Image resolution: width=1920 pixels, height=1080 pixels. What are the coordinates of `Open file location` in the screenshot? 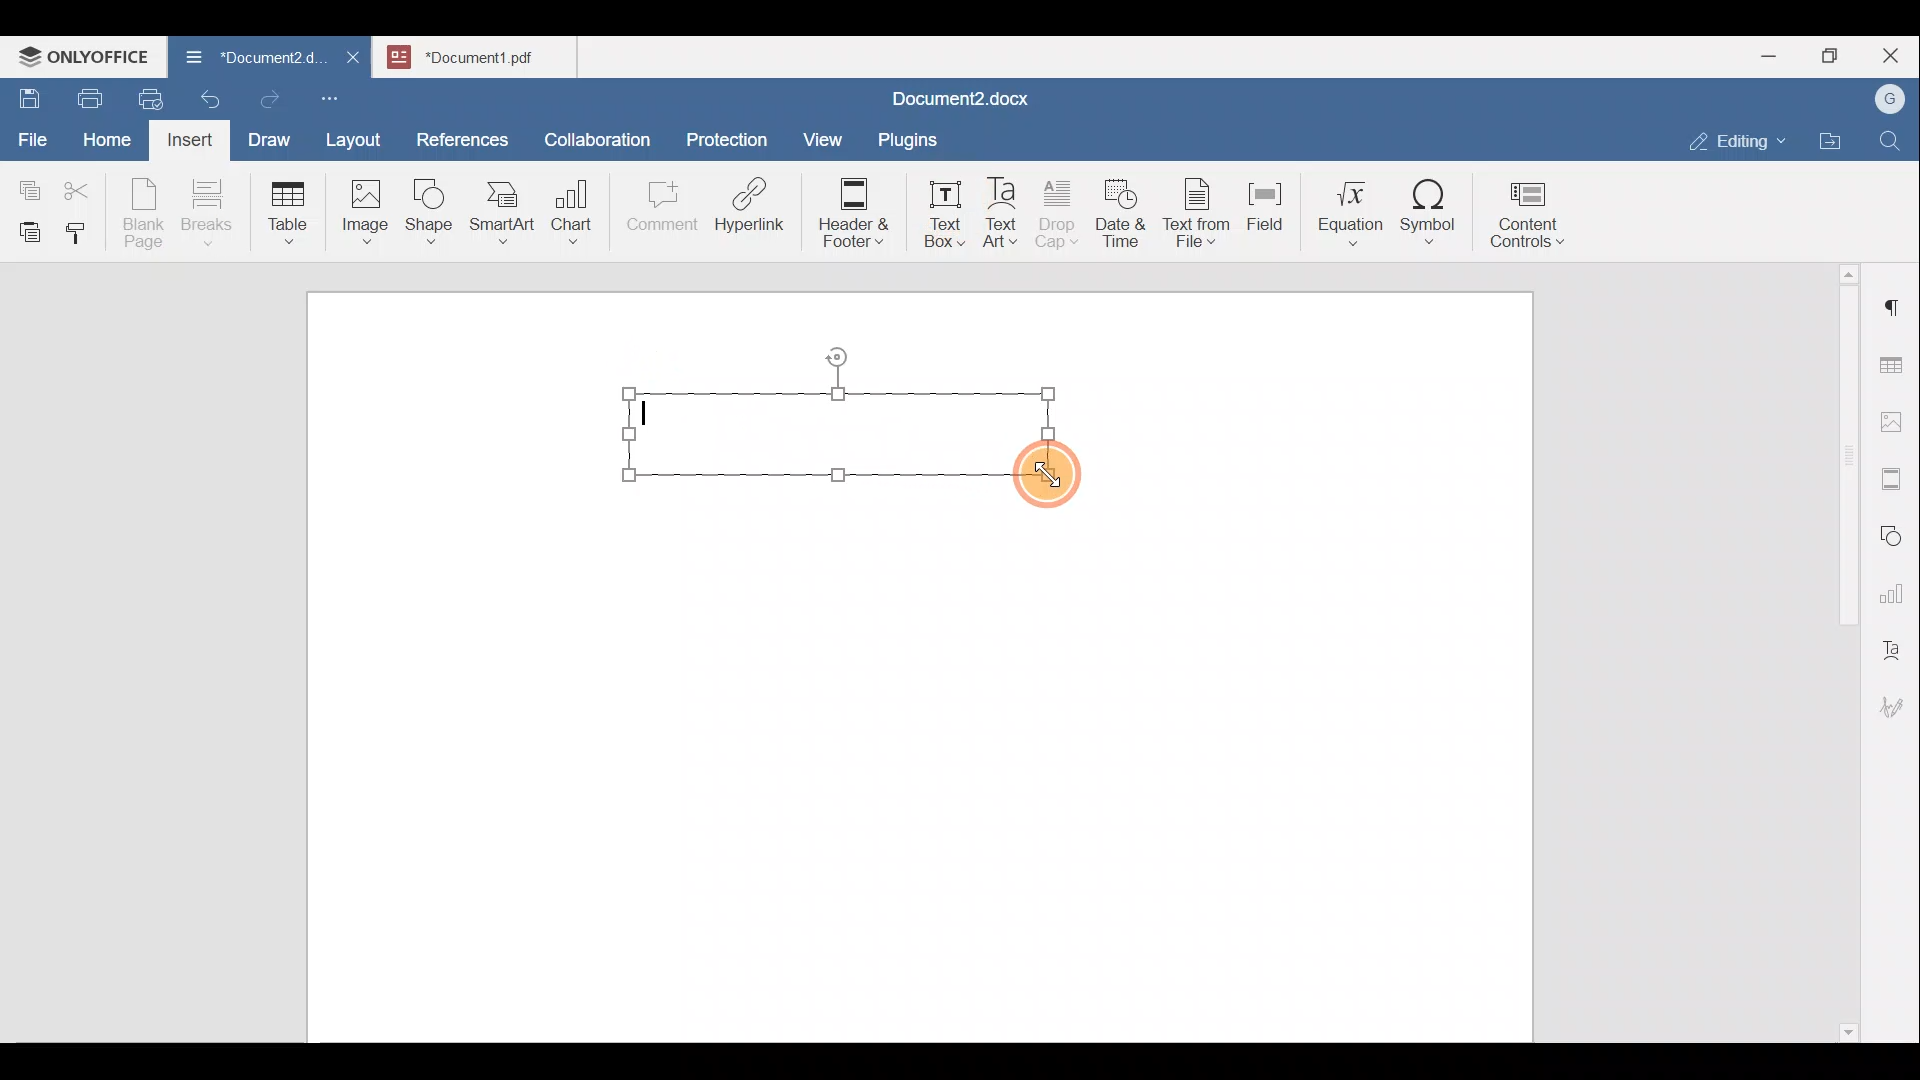 It's located at (1835, 143).